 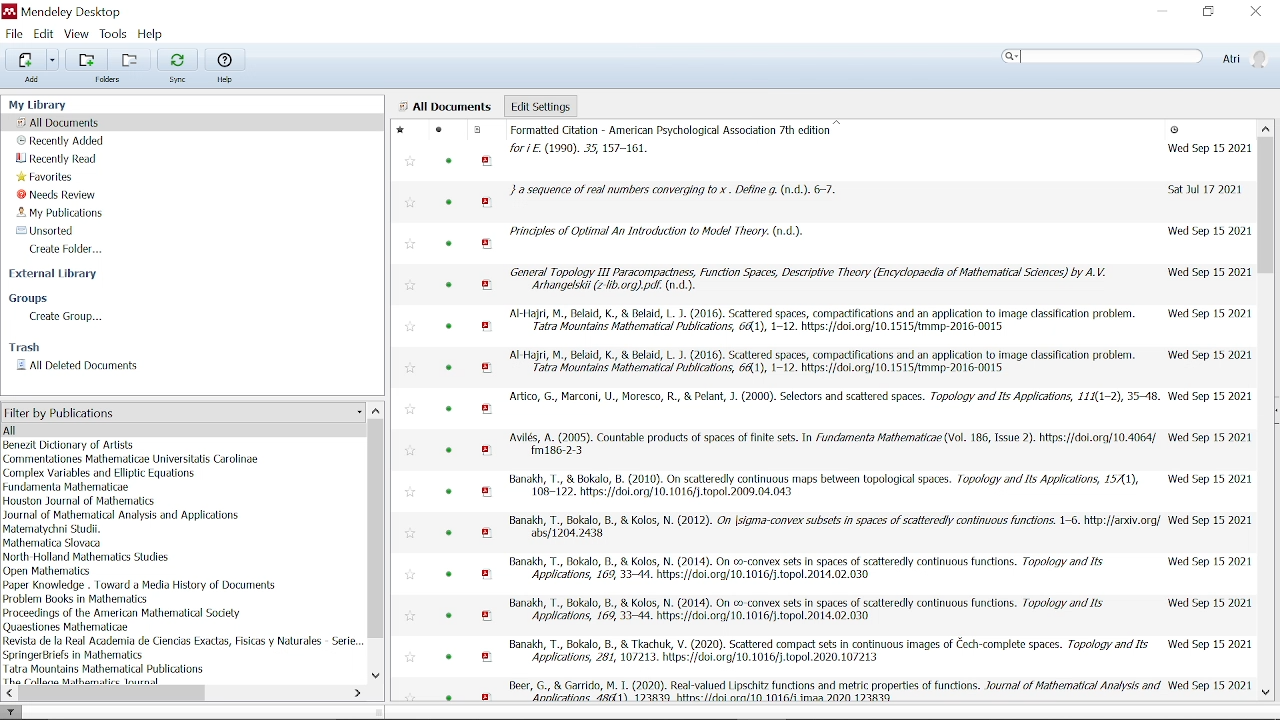 I want to click on Date time, so click(x=1209, y=232).